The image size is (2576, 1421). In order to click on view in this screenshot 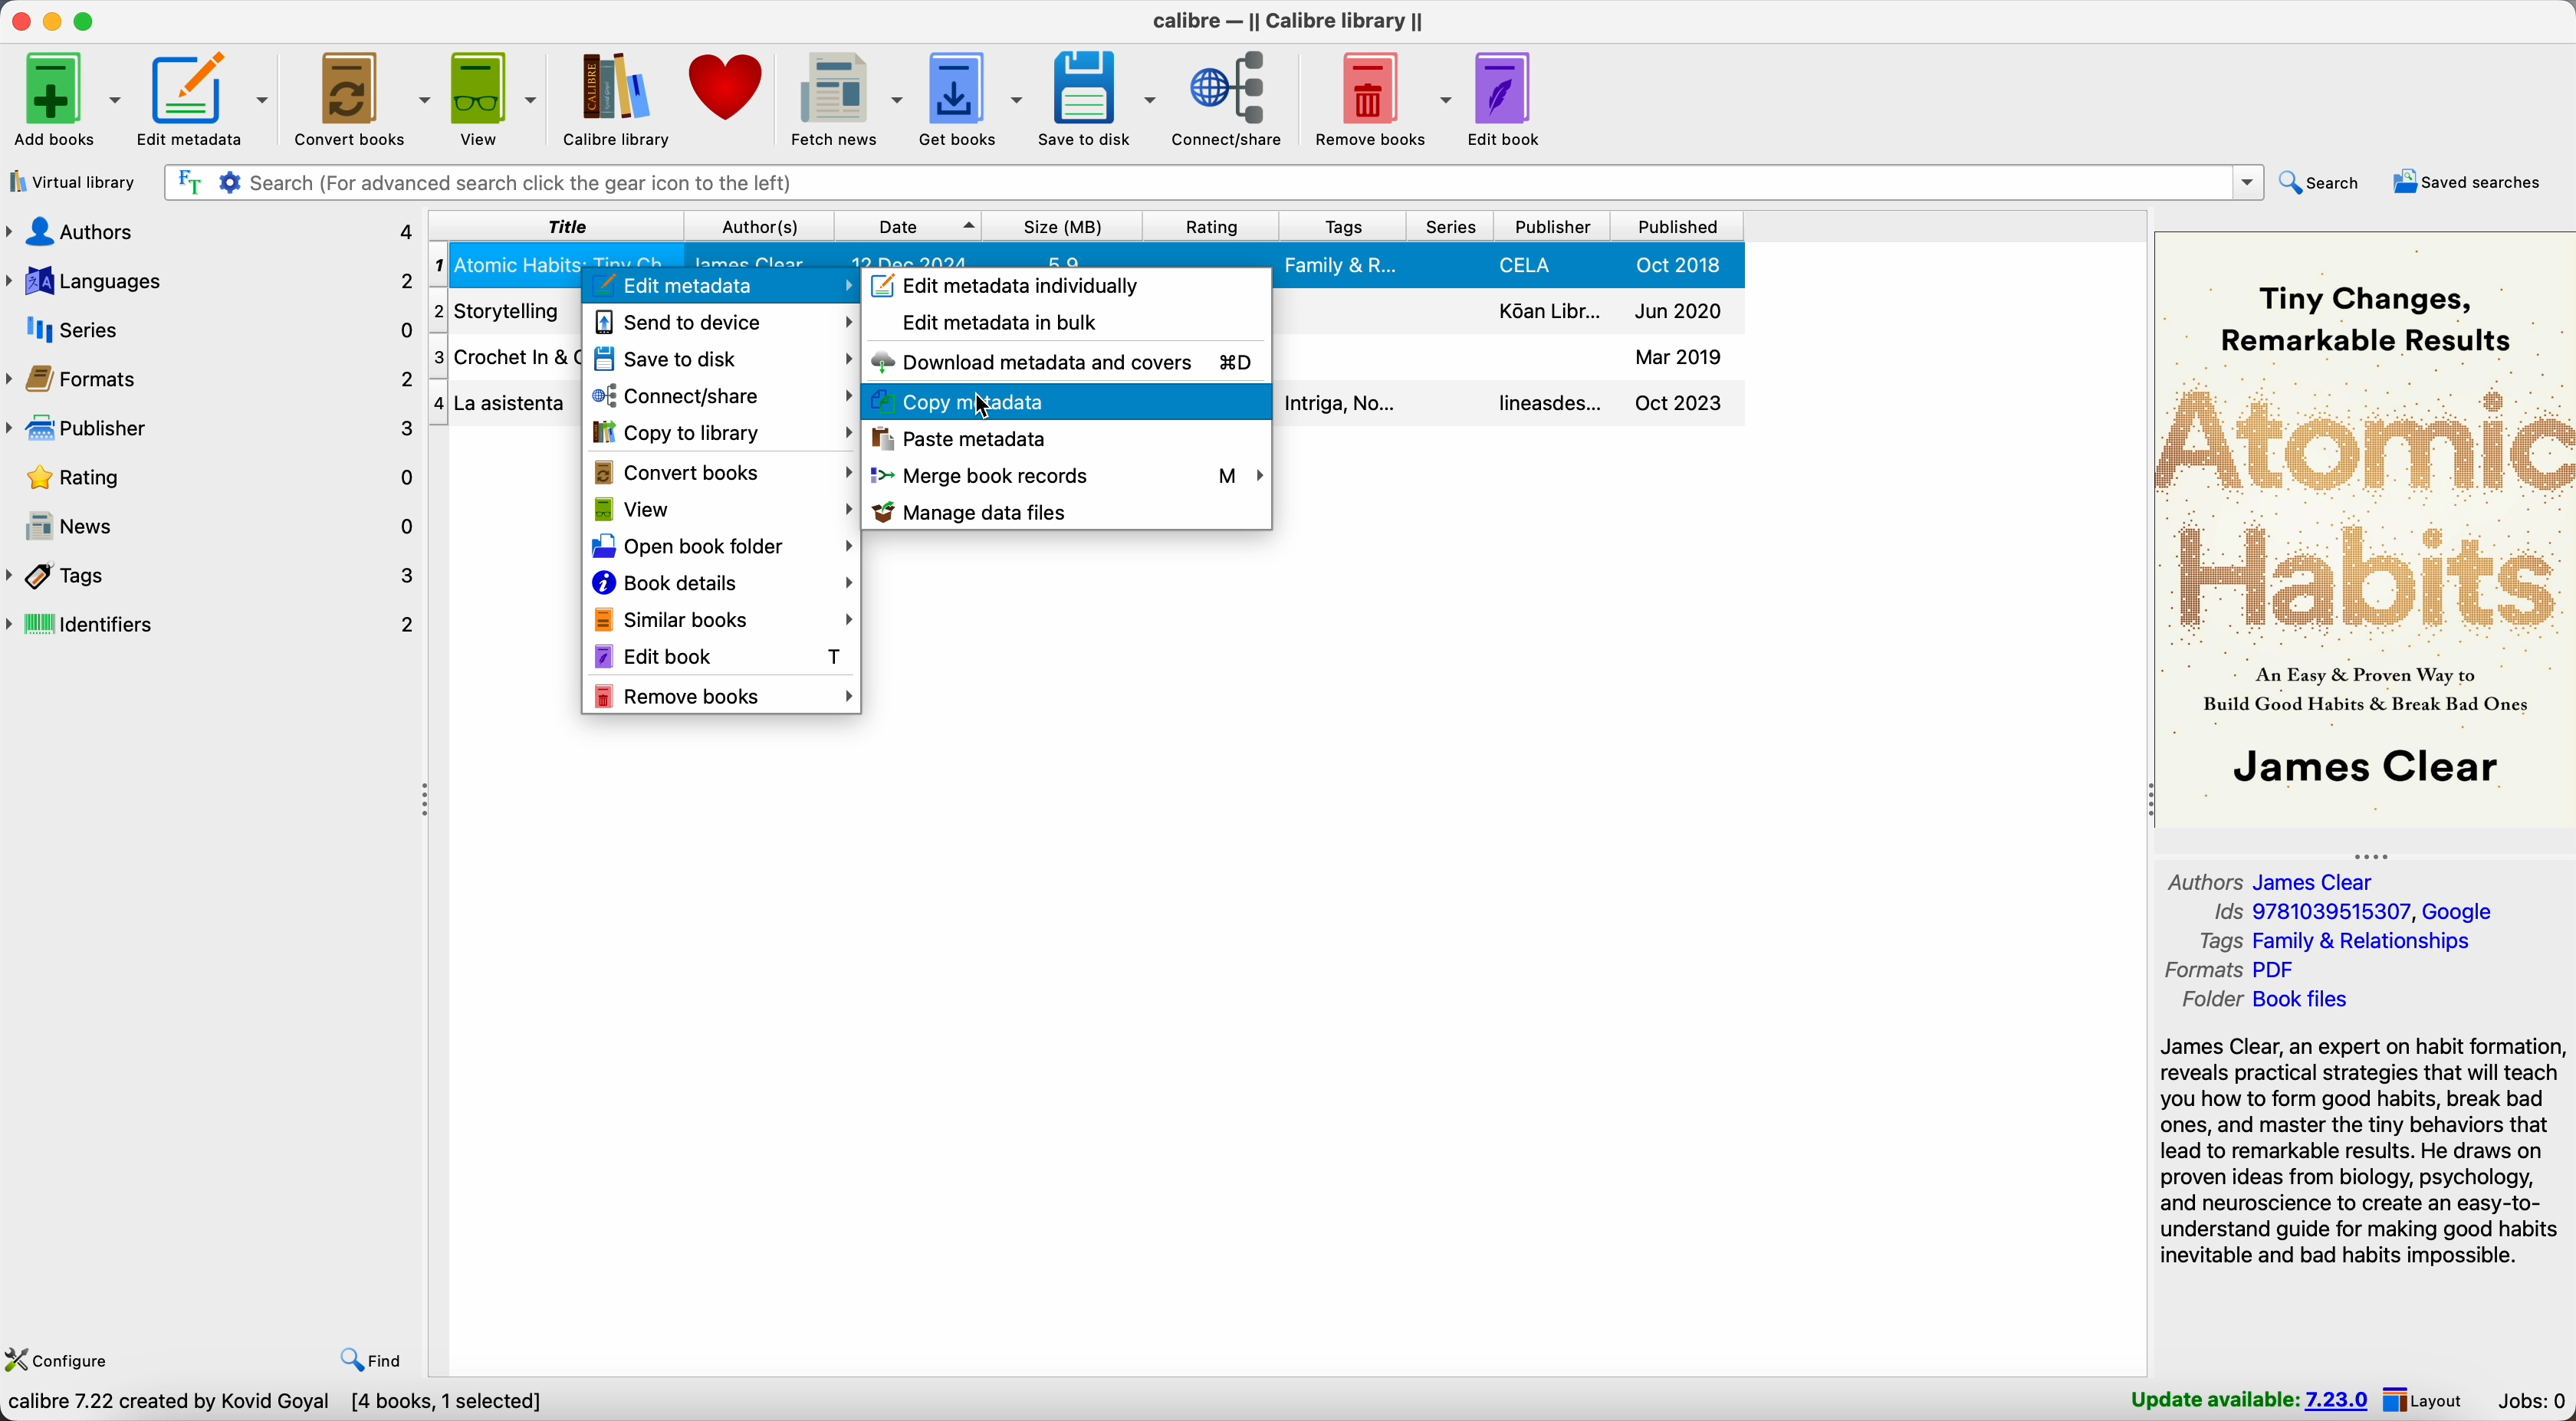, I will do `click(497, 97)`.